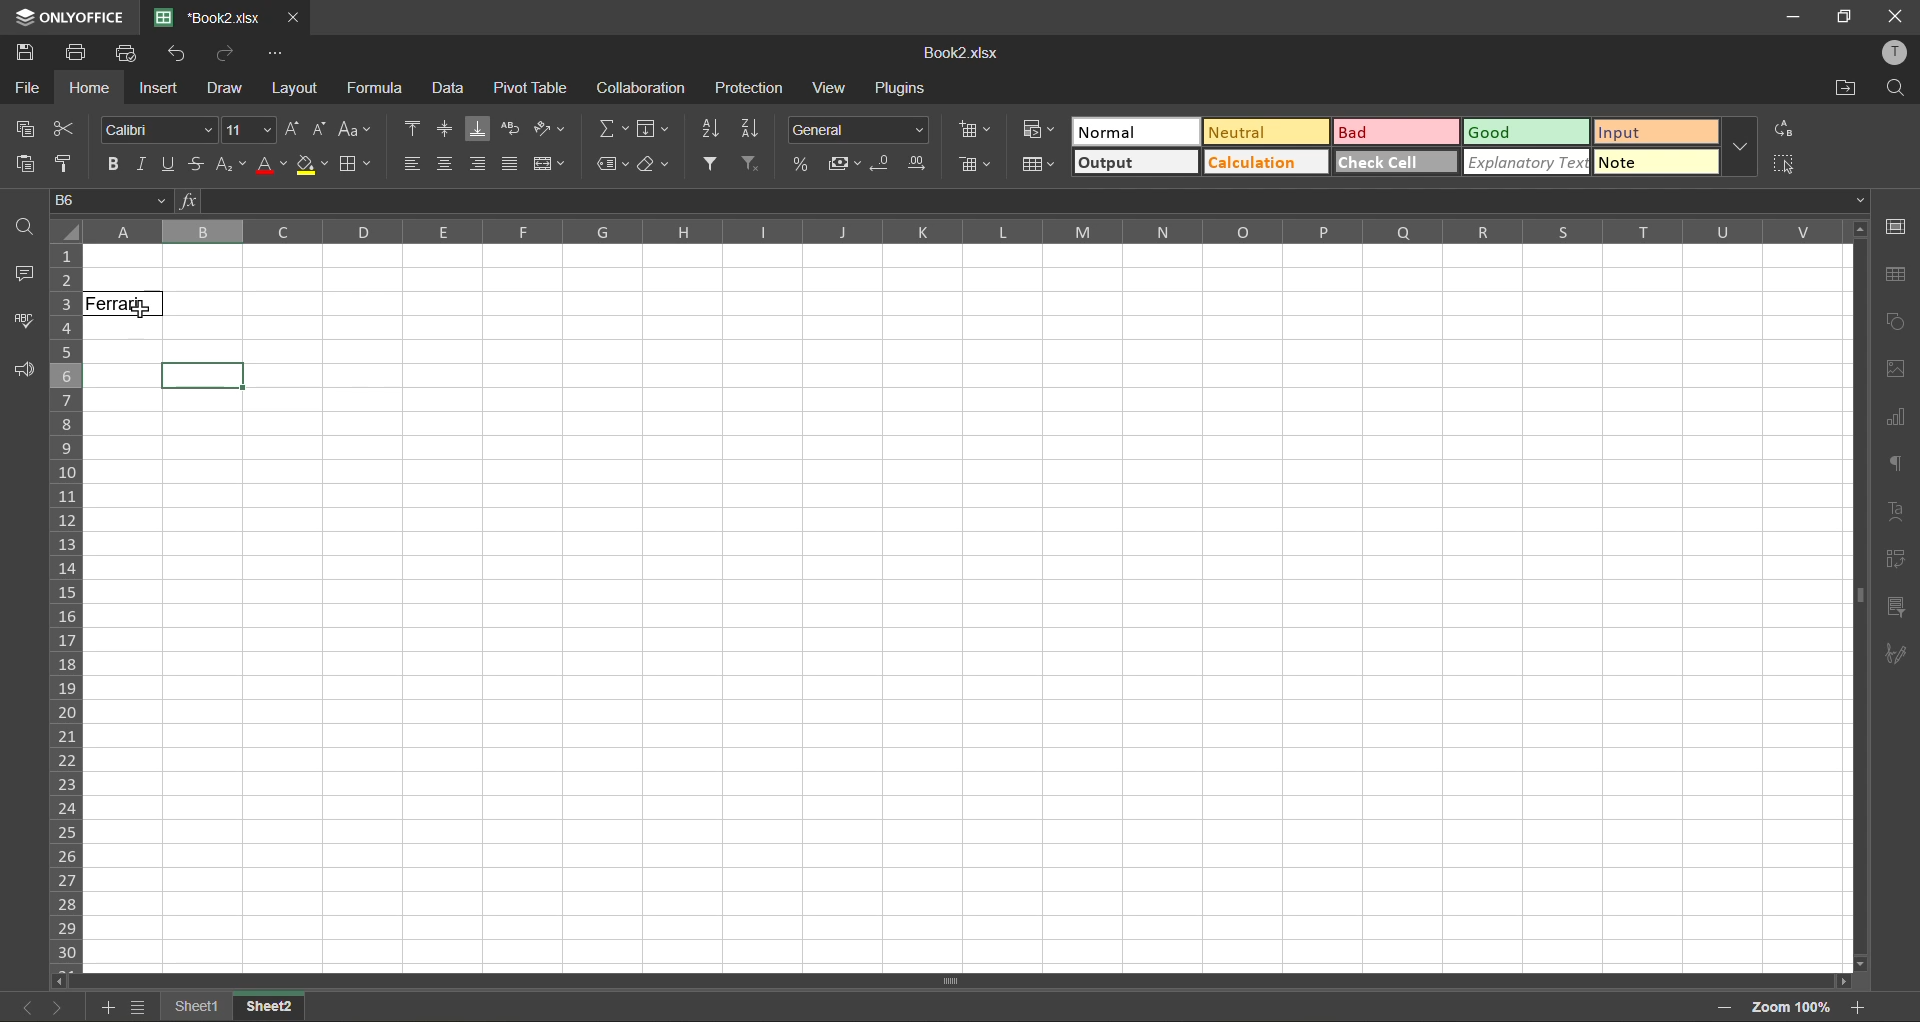 The height and width of the screenshot is (1022, 1920). Describe the element at coordinates (294, 128) in the screenshot. I see `increment size` at that location.